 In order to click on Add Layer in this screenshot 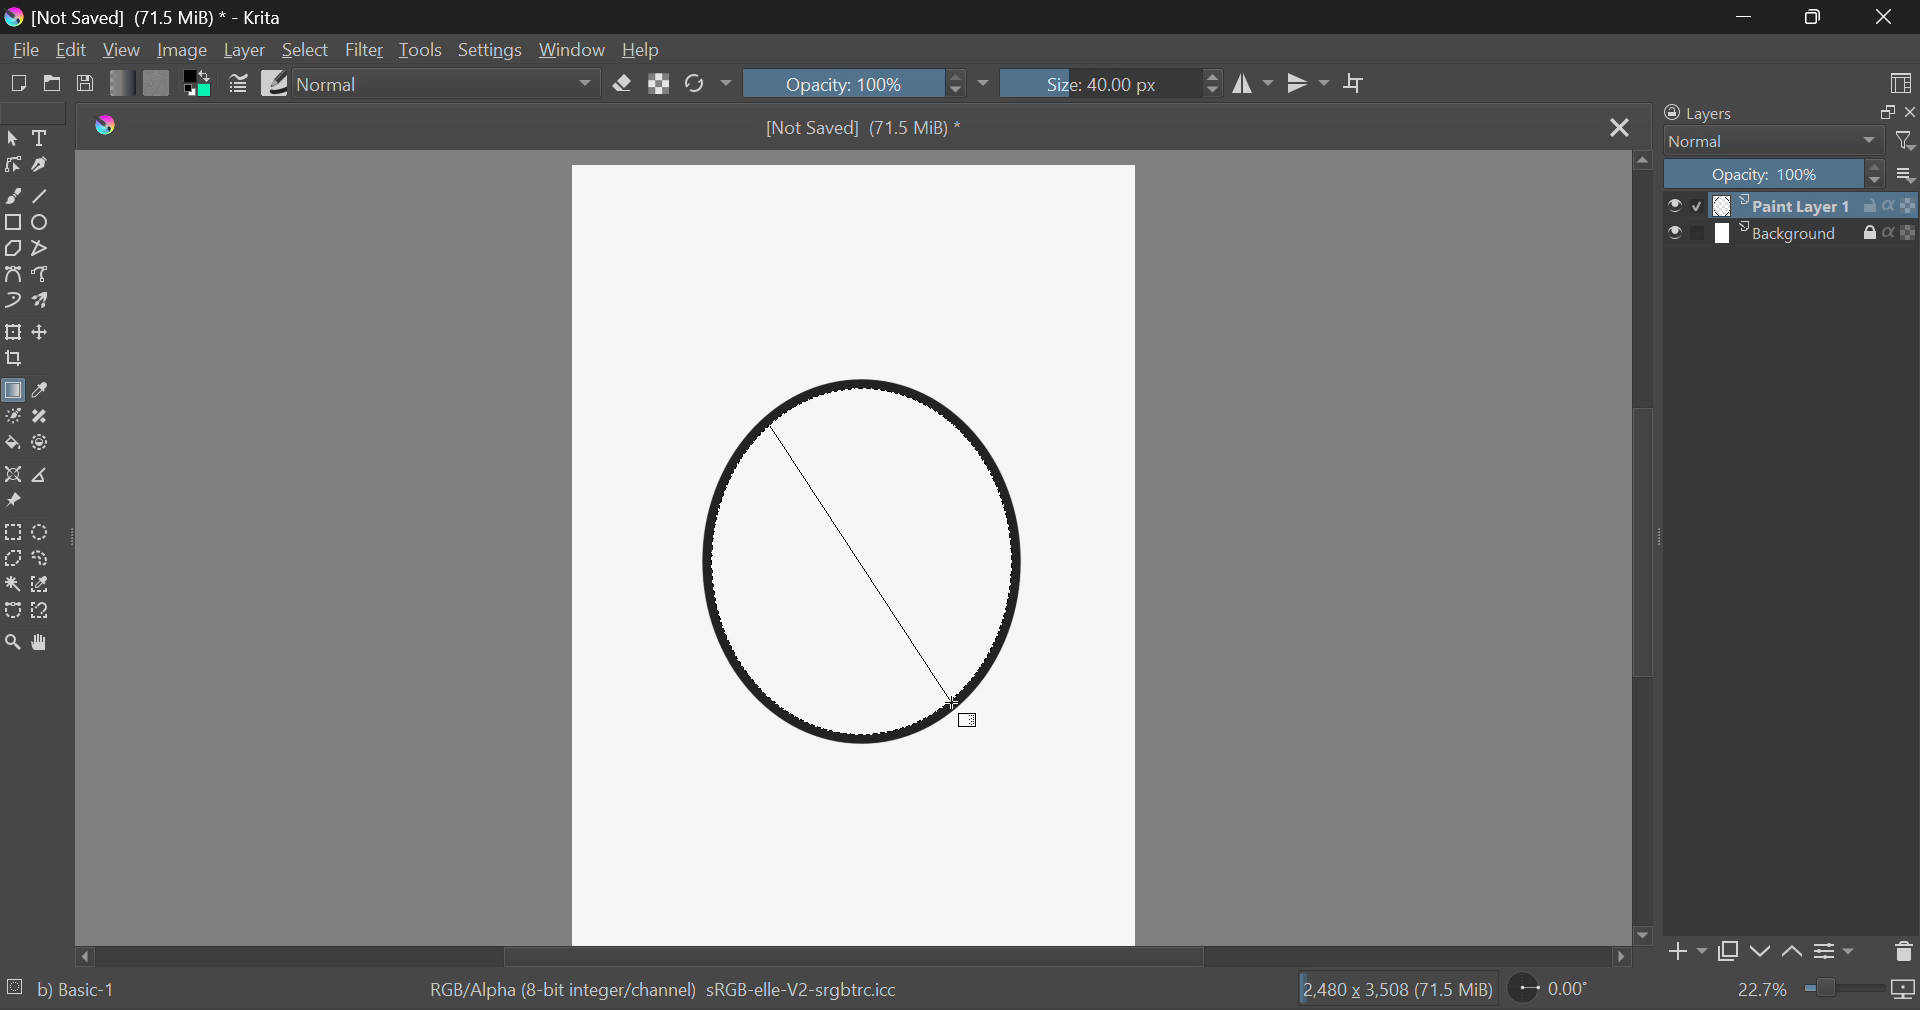, I will do `click(1686, 953)`.